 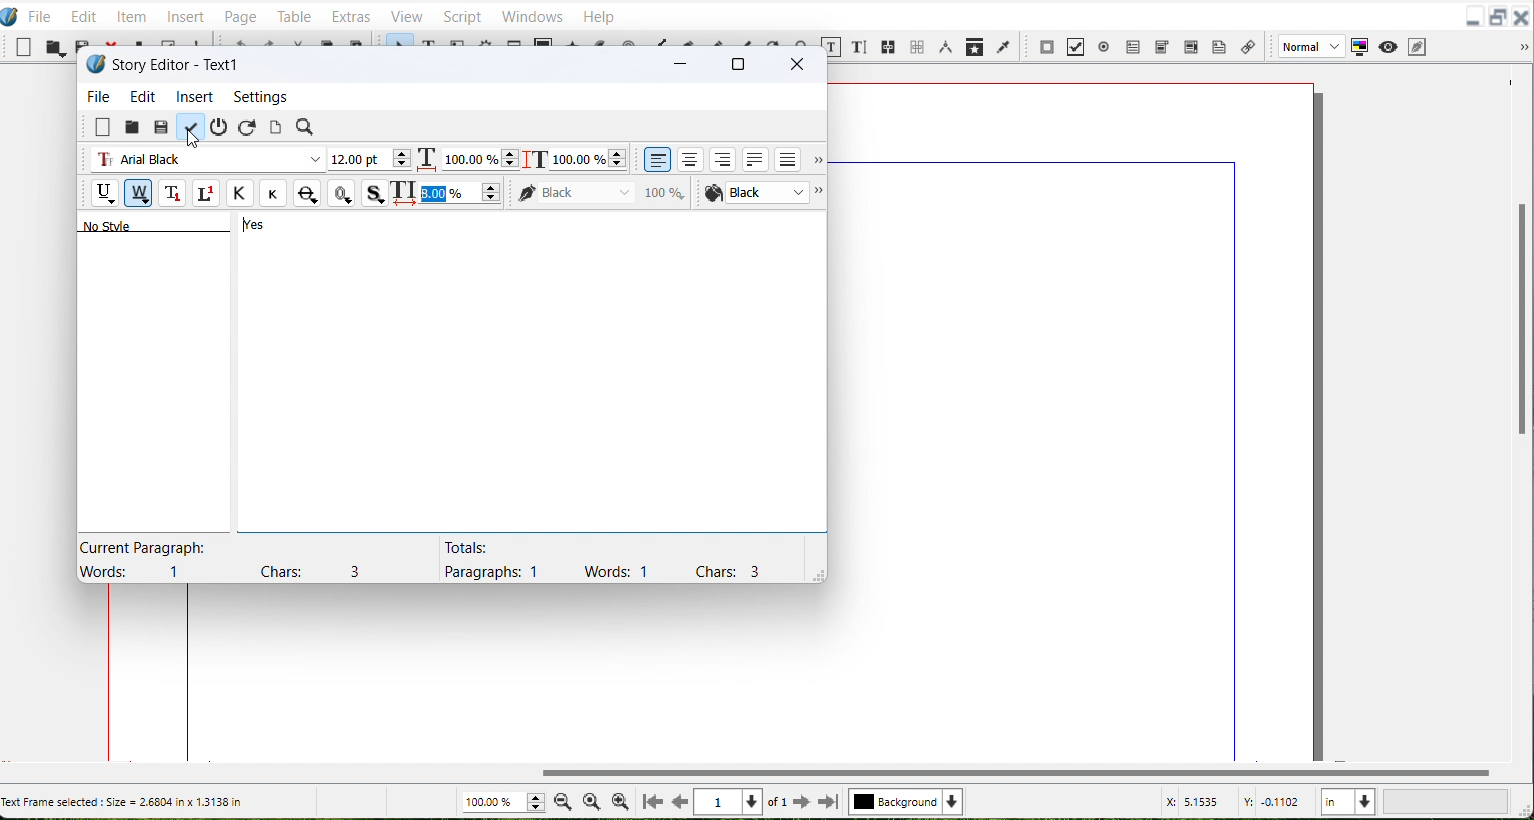 I want to click on Zoom Out, so click(x=563, y=801).